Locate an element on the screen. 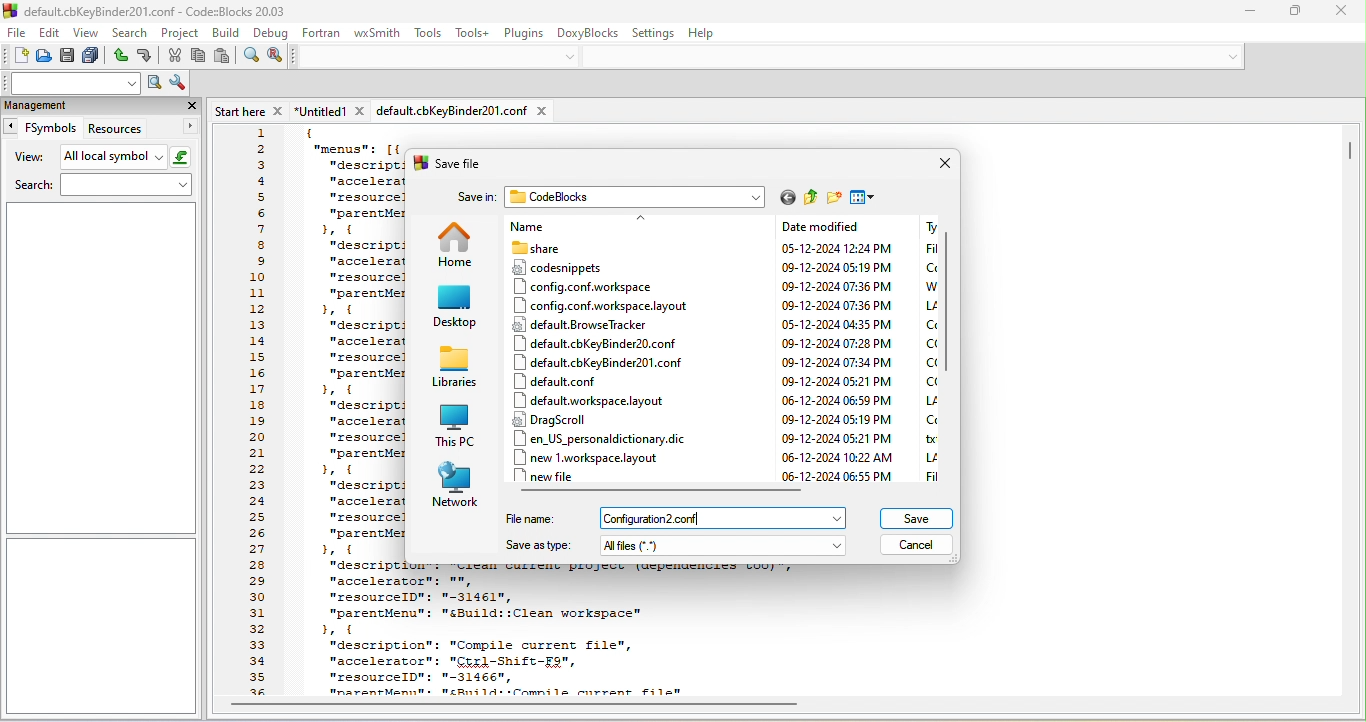 The image size is (1366, 722). cancel is located at coordinates (918, 546).